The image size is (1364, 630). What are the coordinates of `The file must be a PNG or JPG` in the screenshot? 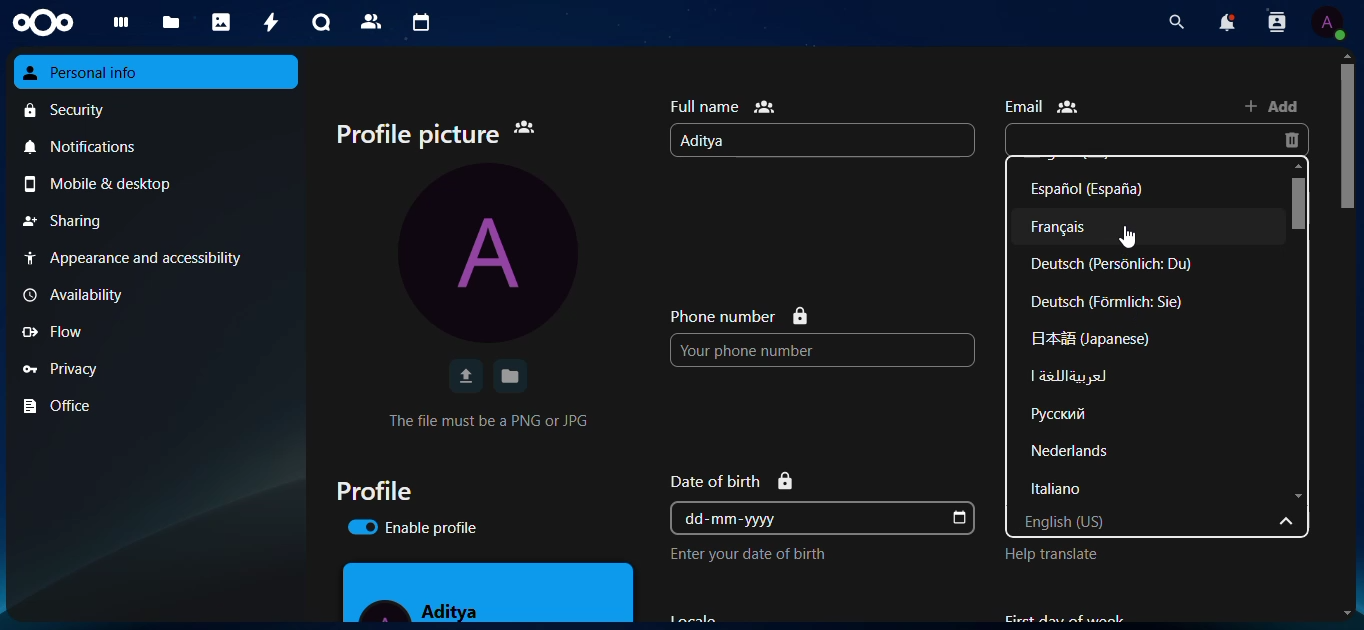 It's located at (490, 420).